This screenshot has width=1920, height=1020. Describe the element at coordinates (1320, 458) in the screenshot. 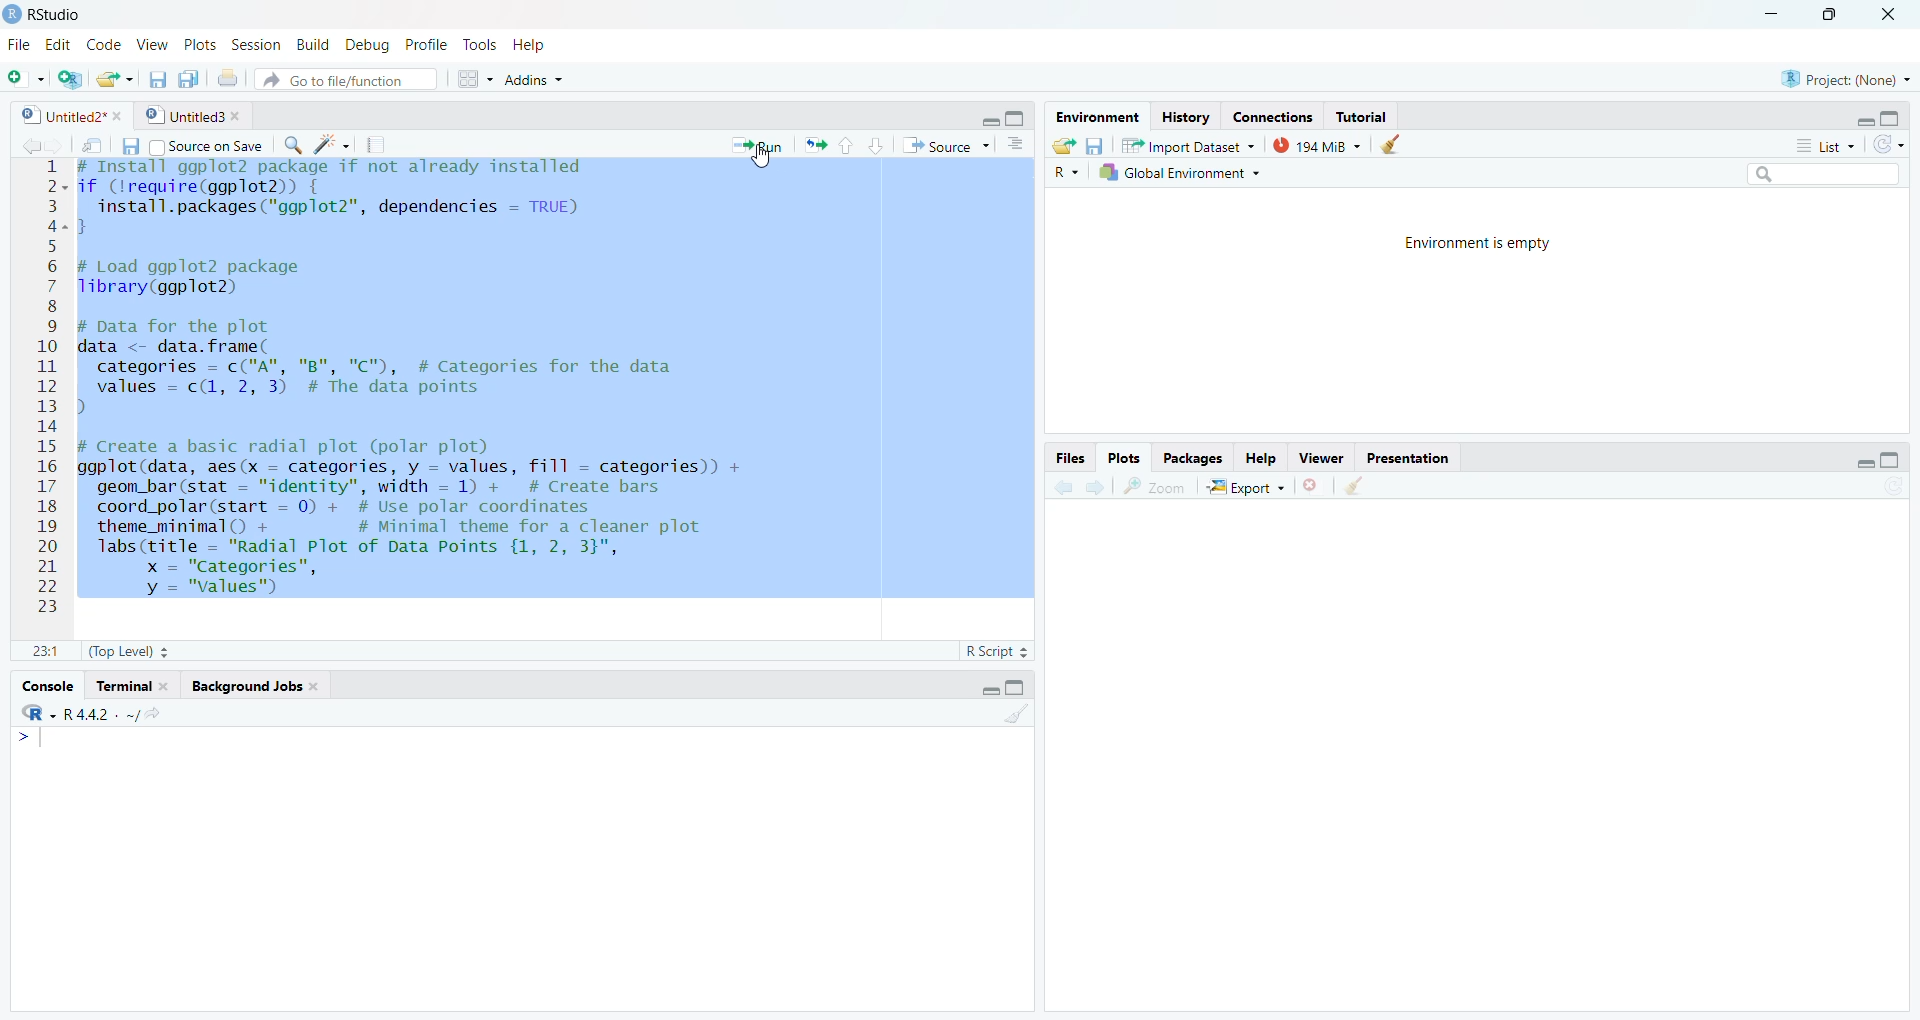

I see `Viewer` at that location.